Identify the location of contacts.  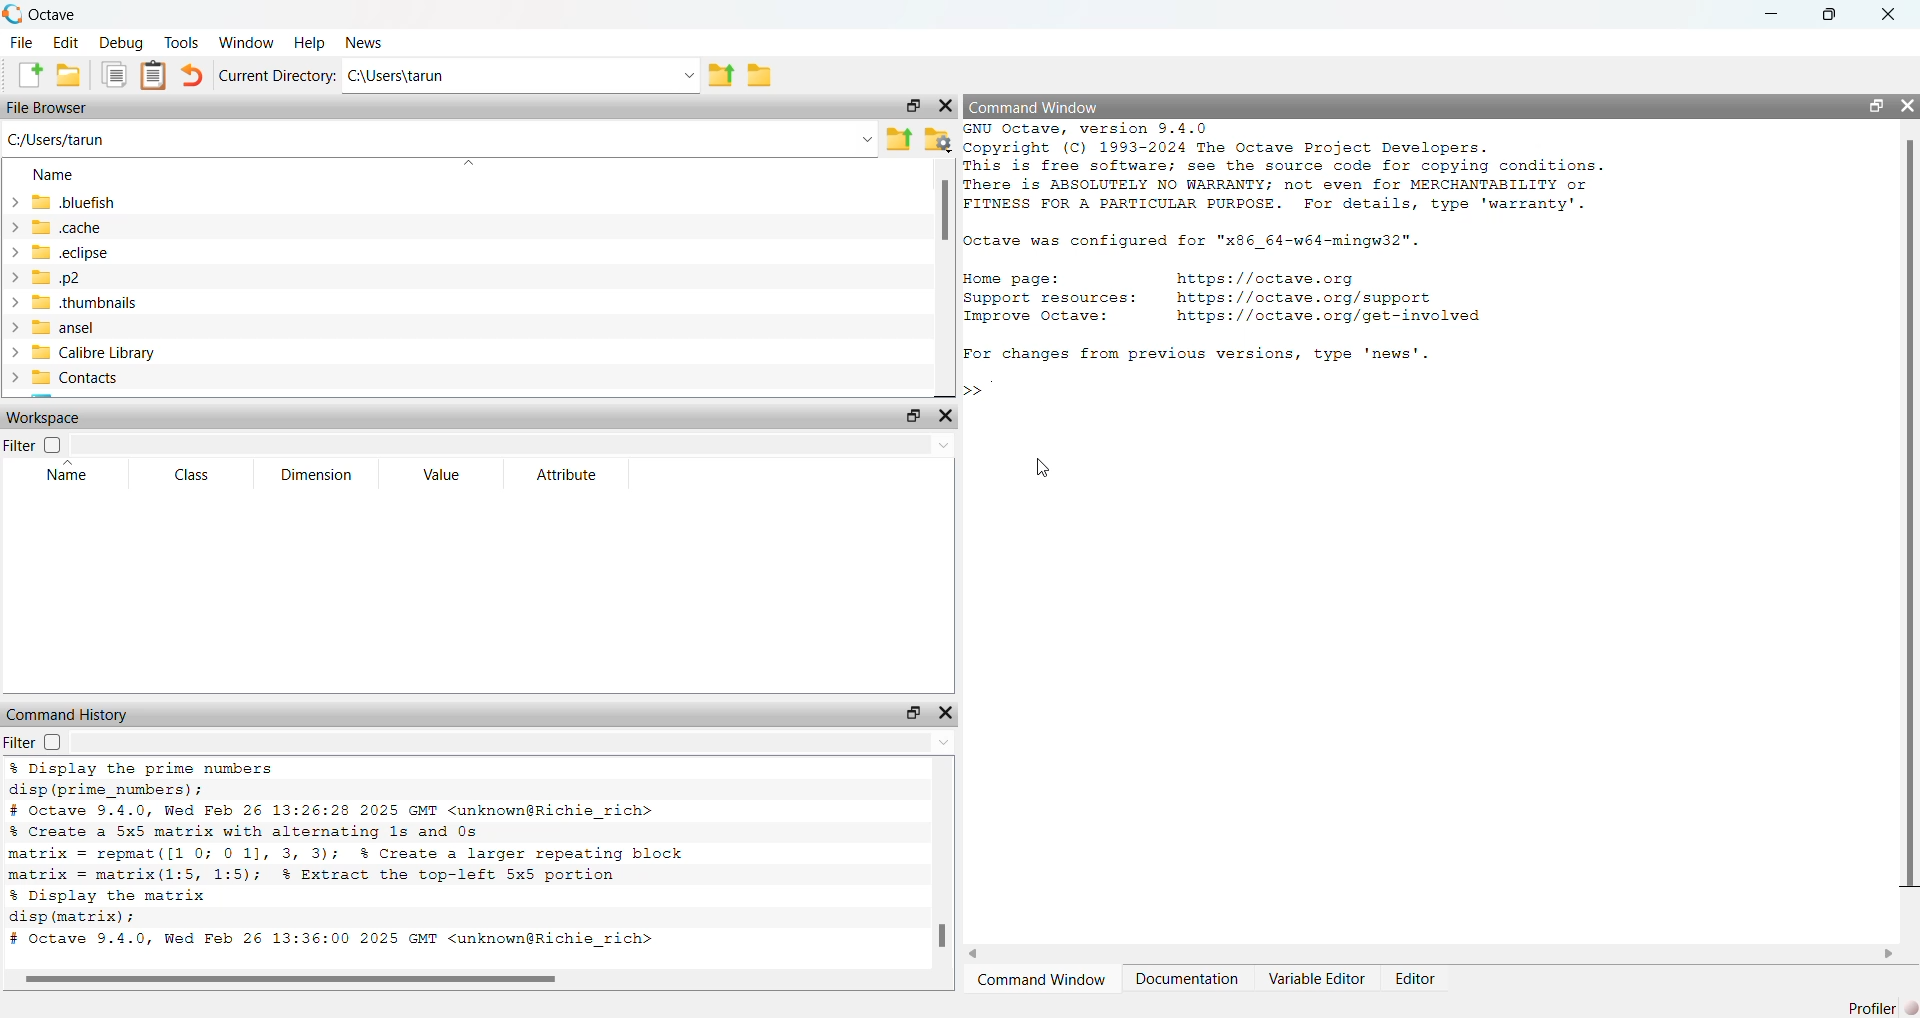
(95, 381).